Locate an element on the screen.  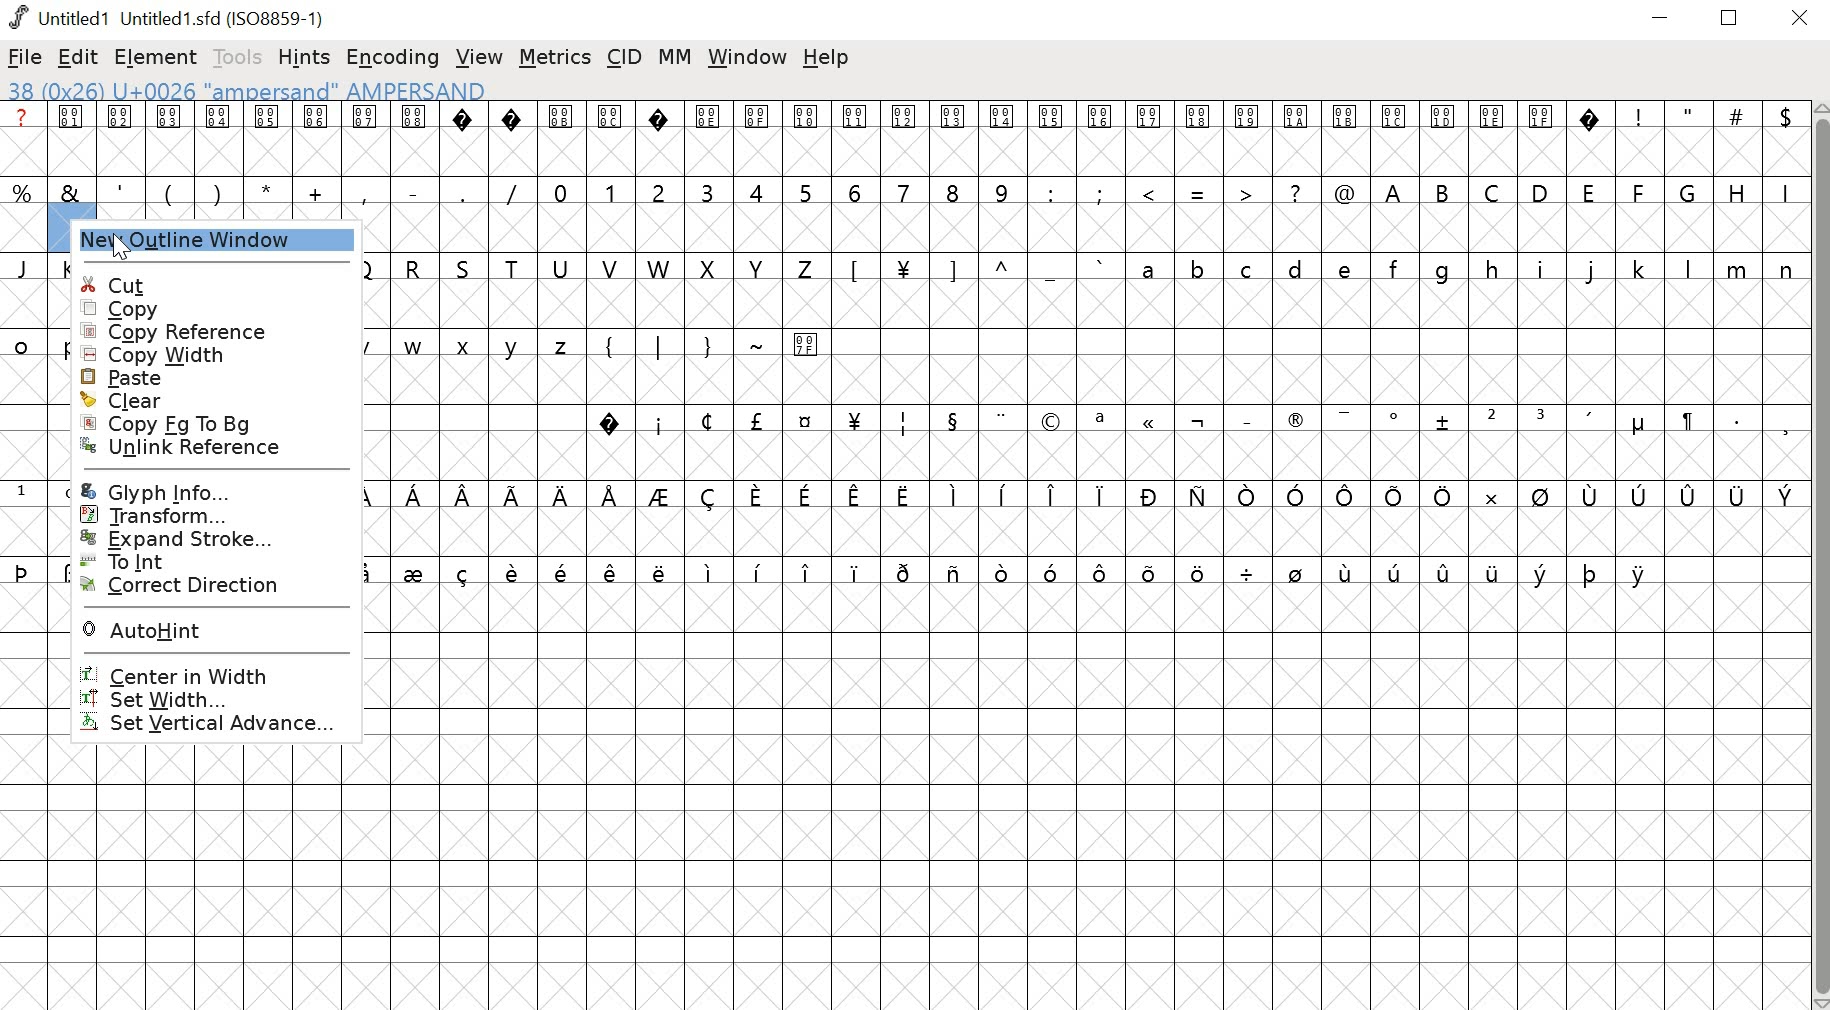
E is located at coordinates (1590, 190).